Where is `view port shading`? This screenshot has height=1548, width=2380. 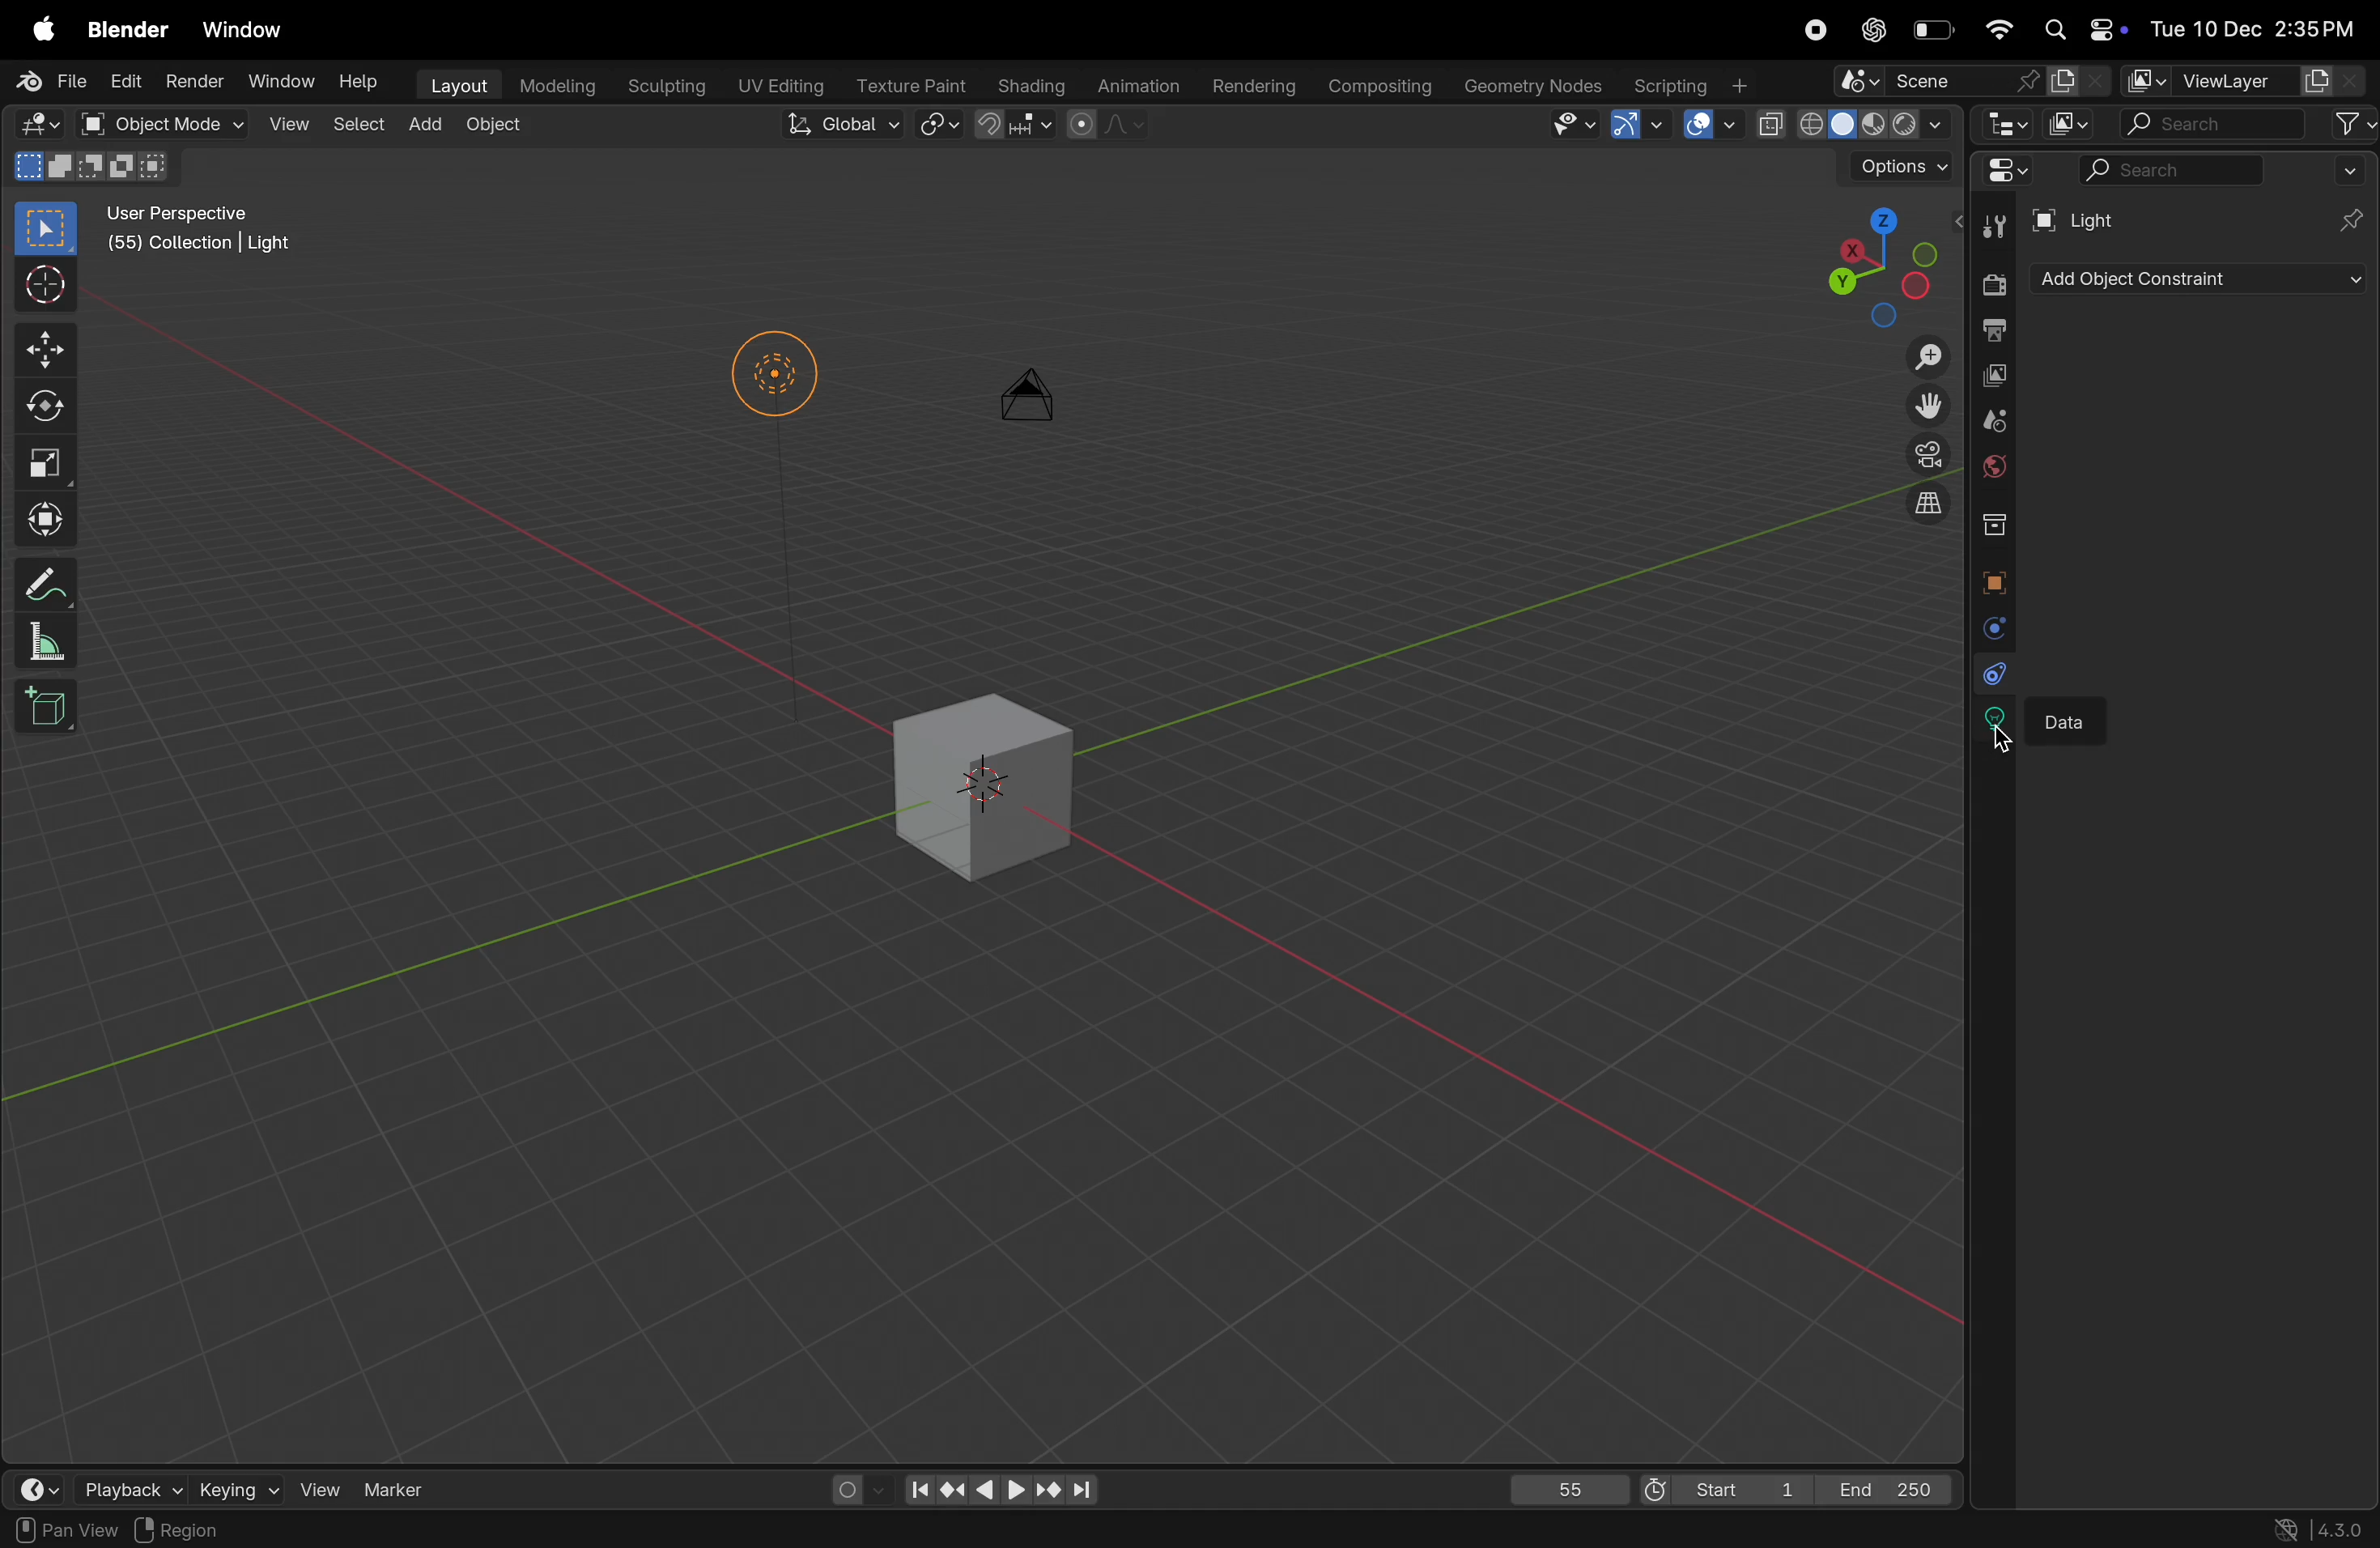 view port shading is located at coordinates (1861, 126).